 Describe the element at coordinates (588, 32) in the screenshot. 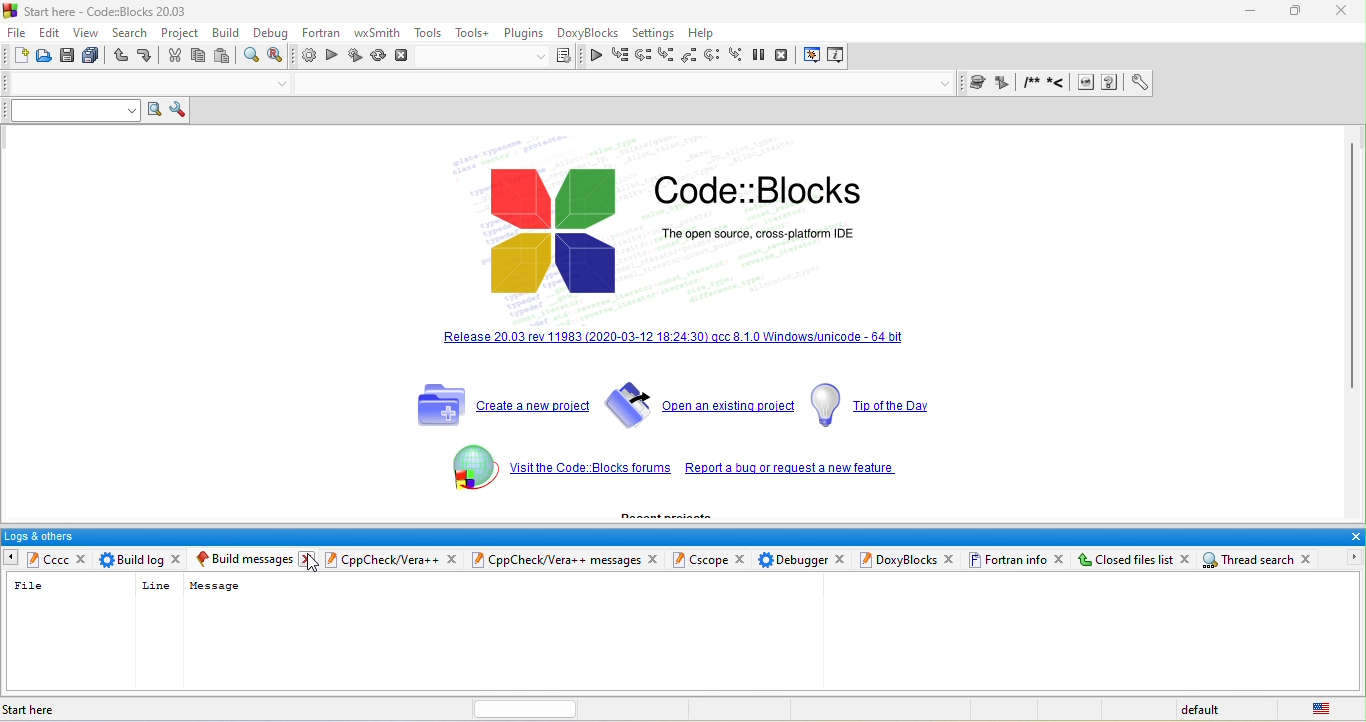

I see `doxyblocks` at that location.